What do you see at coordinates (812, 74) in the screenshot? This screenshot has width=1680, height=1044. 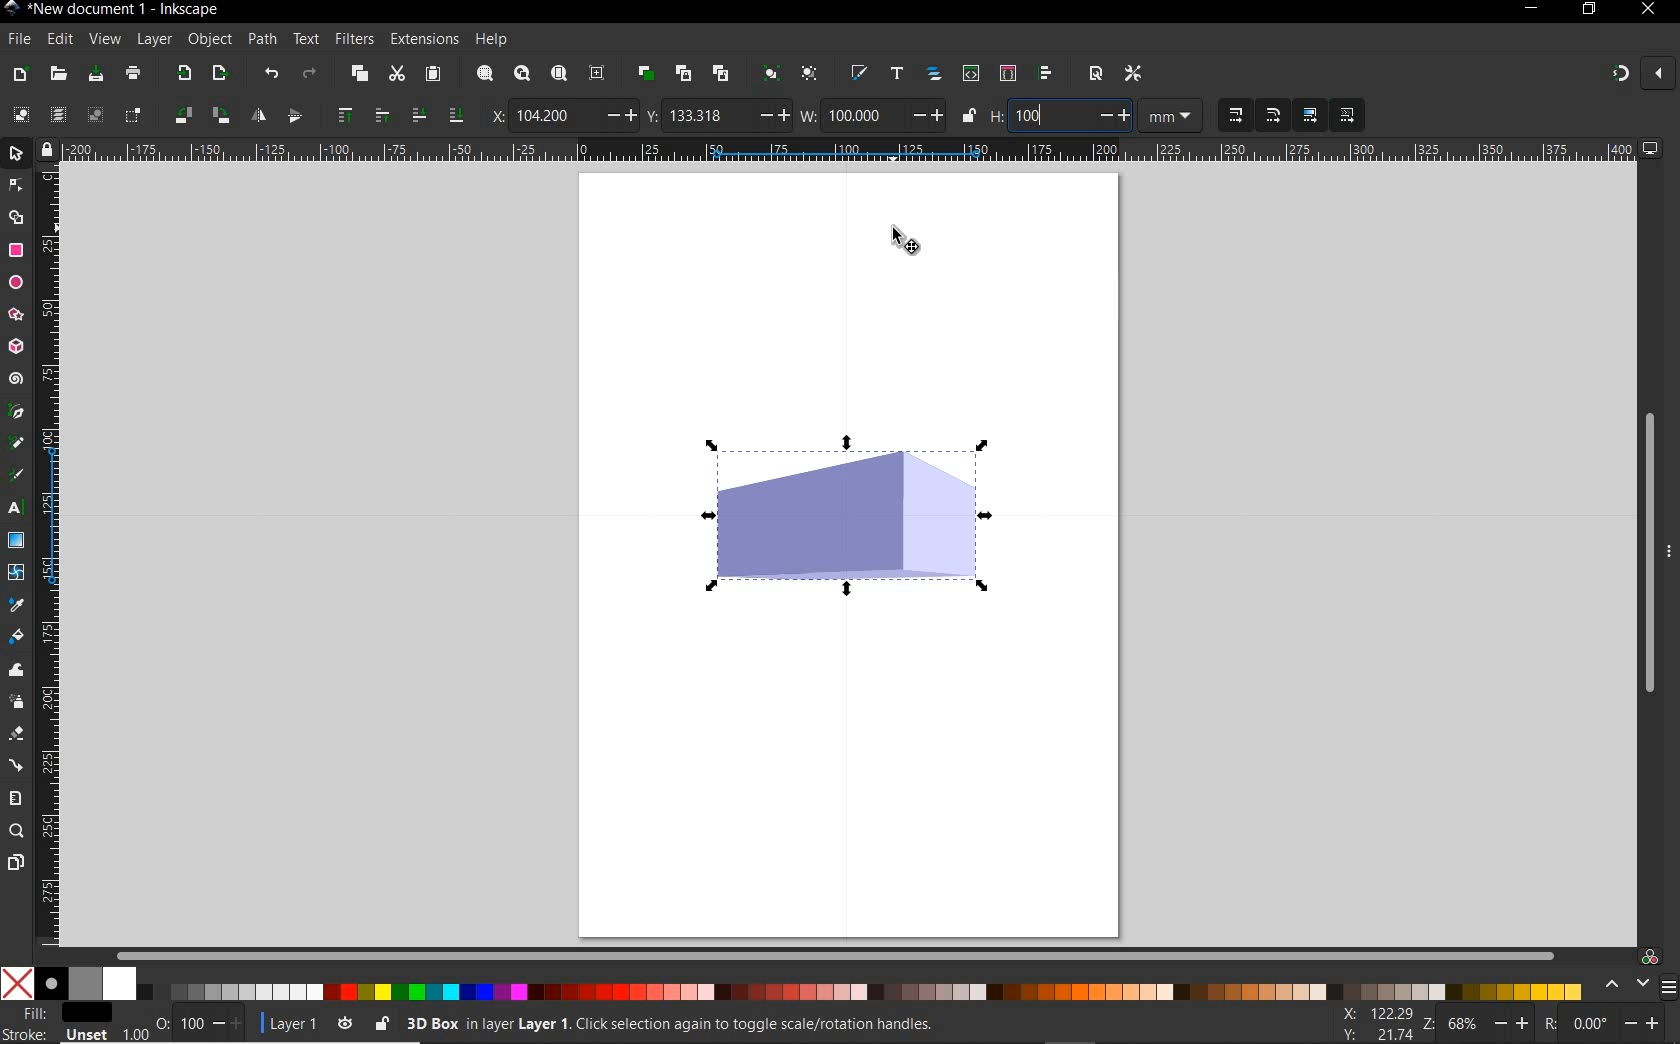 I see `ungroup` at bounding box center [812, 74].